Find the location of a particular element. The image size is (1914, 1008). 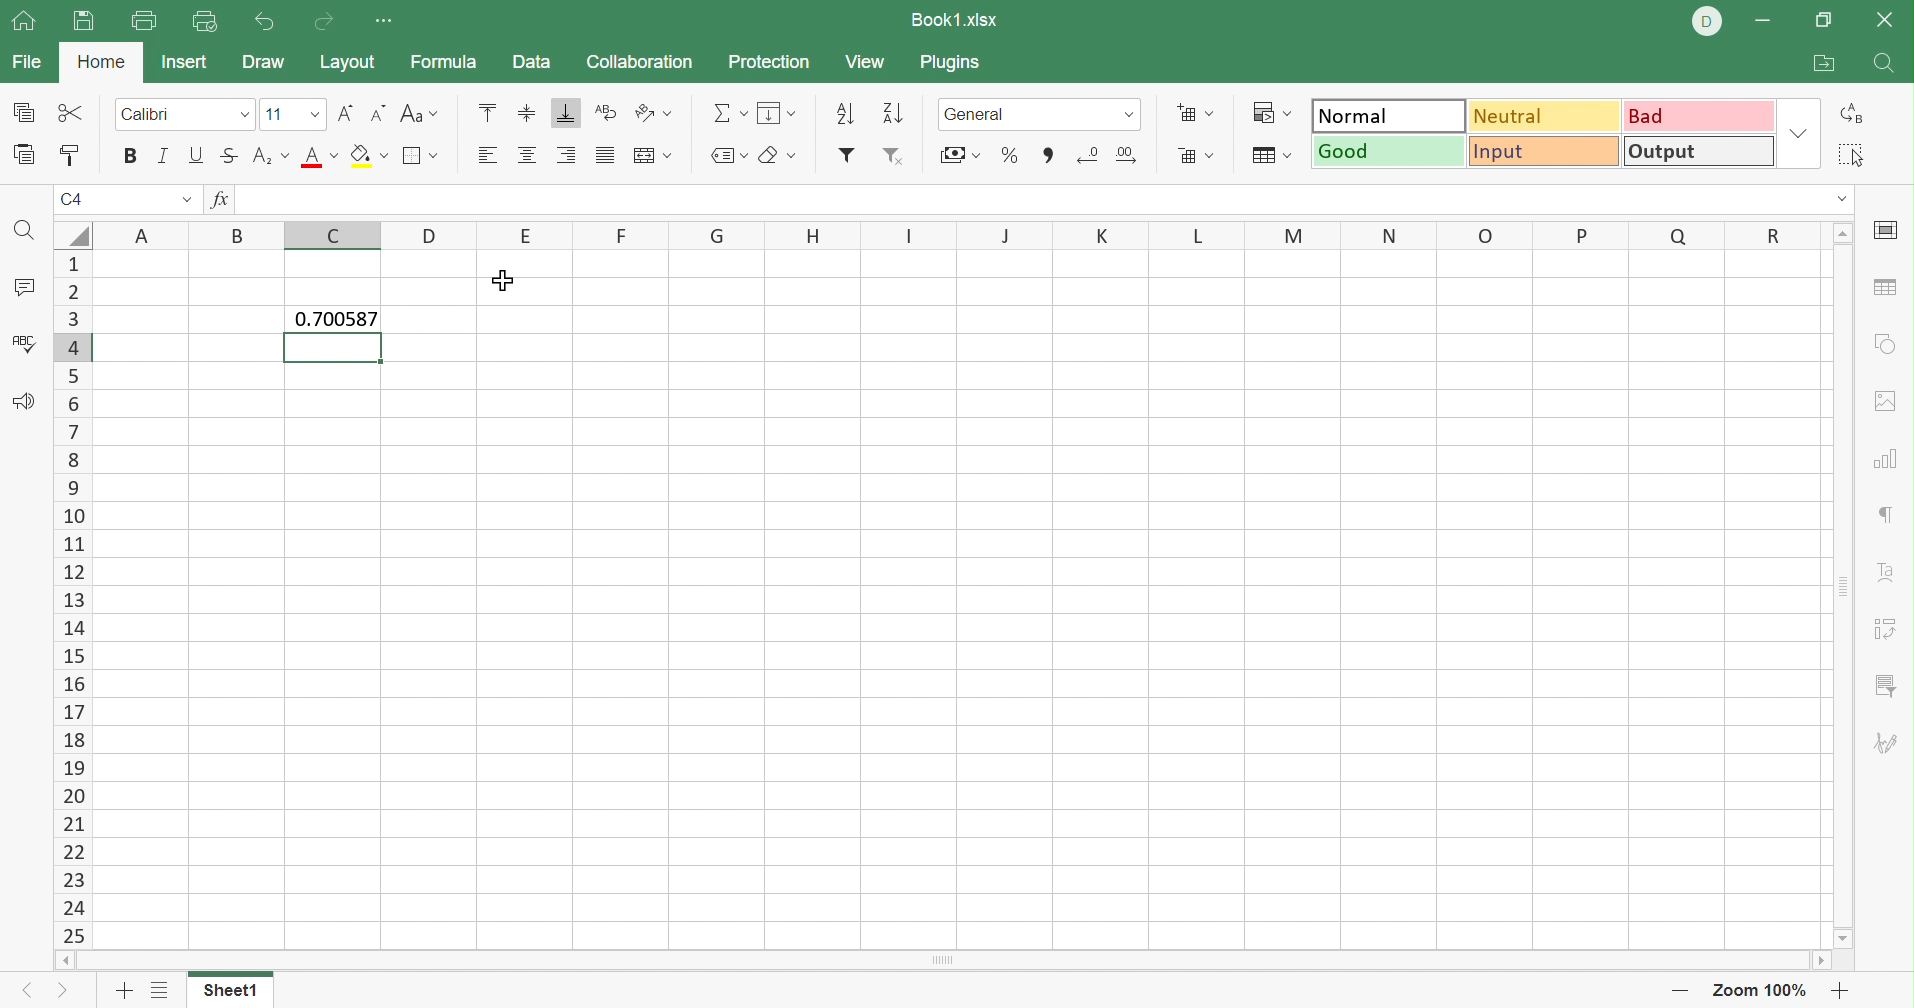

0.700587 is located at coordinates (333, 317).